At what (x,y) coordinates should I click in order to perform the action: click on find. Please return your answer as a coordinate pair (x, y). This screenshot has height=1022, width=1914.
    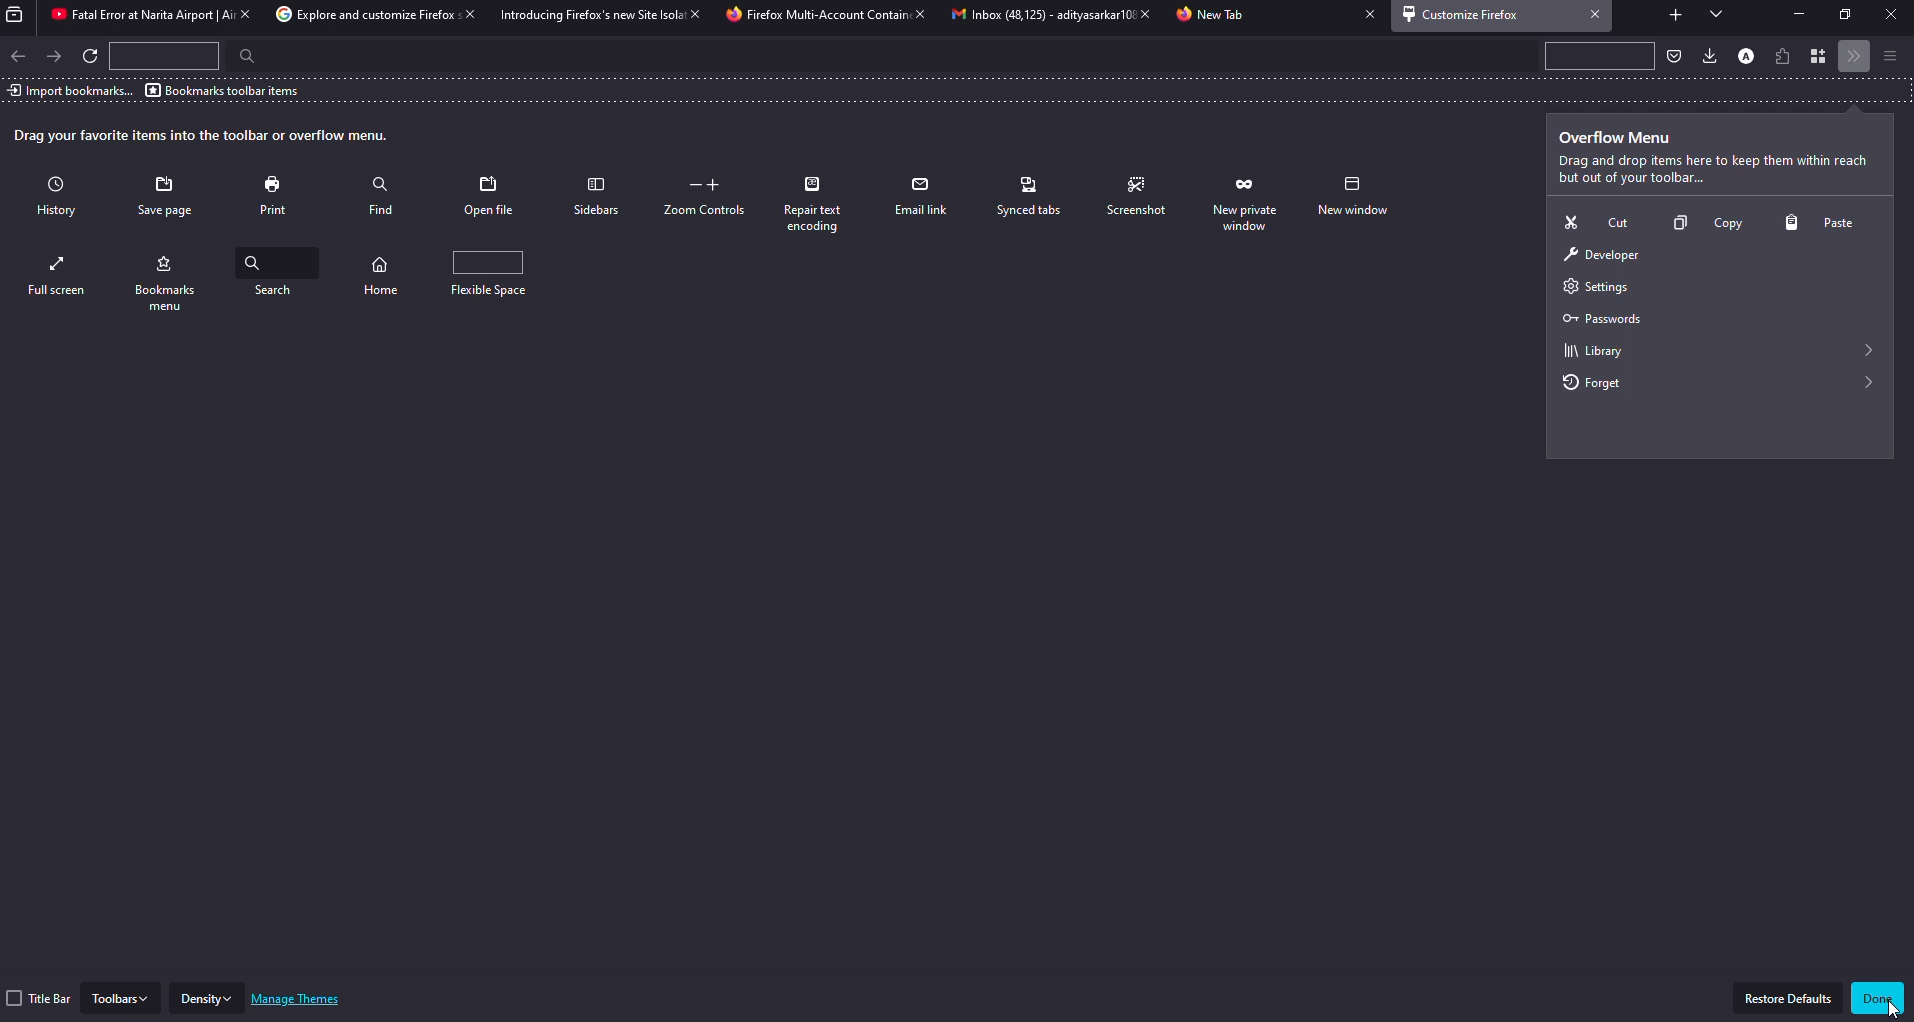
    Looking at the image, I should click on (381, 192).